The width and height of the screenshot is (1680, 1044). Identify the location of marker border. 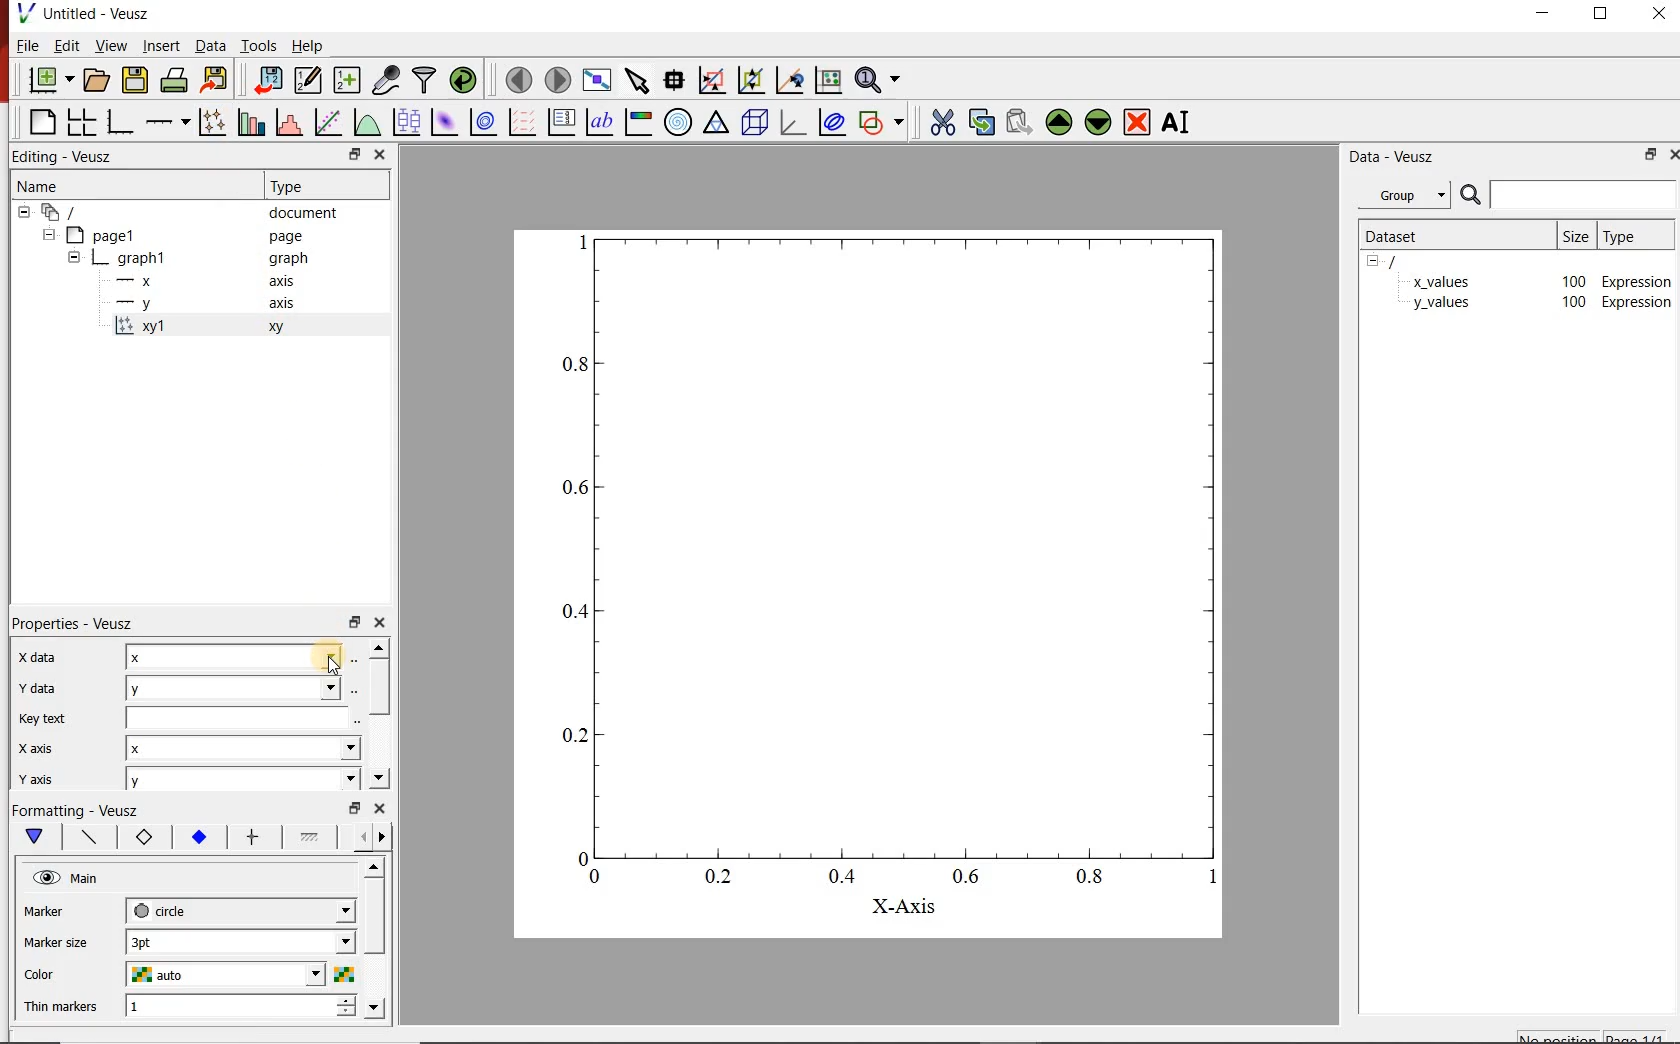
(143, 838).